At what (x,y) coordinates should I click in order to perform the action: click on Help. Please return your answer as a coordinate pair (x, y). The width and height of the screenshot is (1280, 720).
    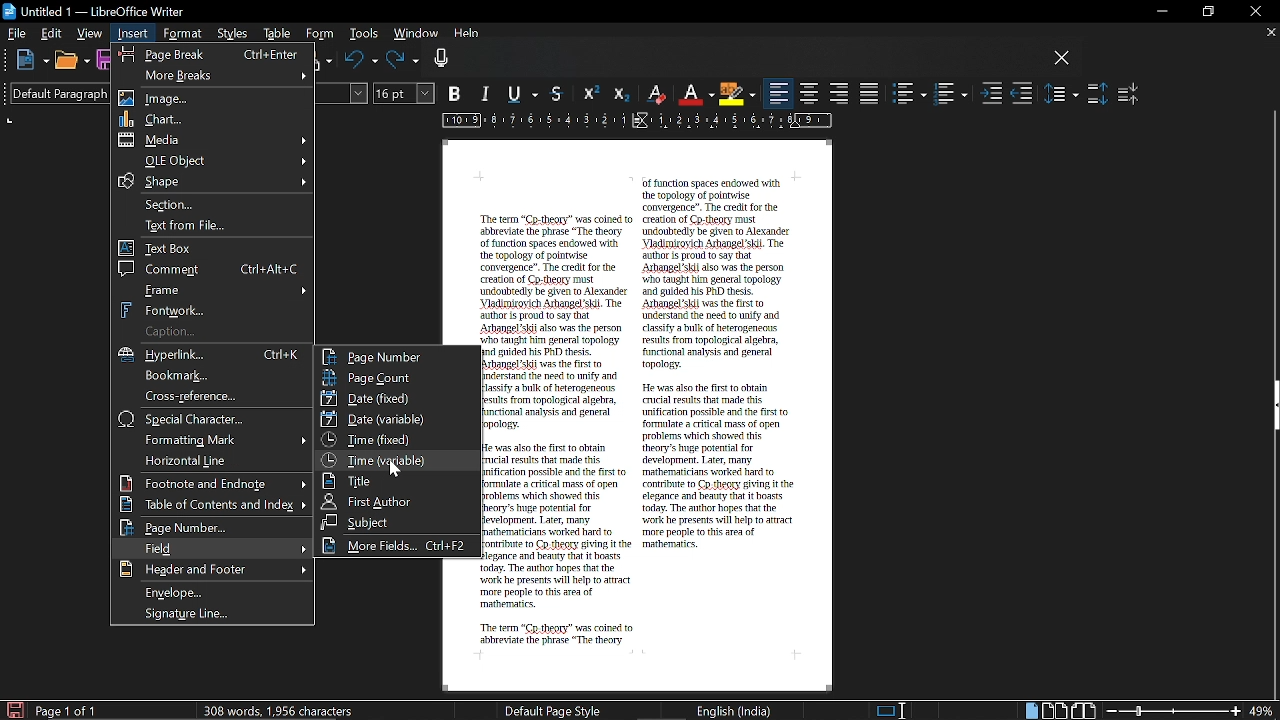
    Looking at the image, I should click on (468, 36).